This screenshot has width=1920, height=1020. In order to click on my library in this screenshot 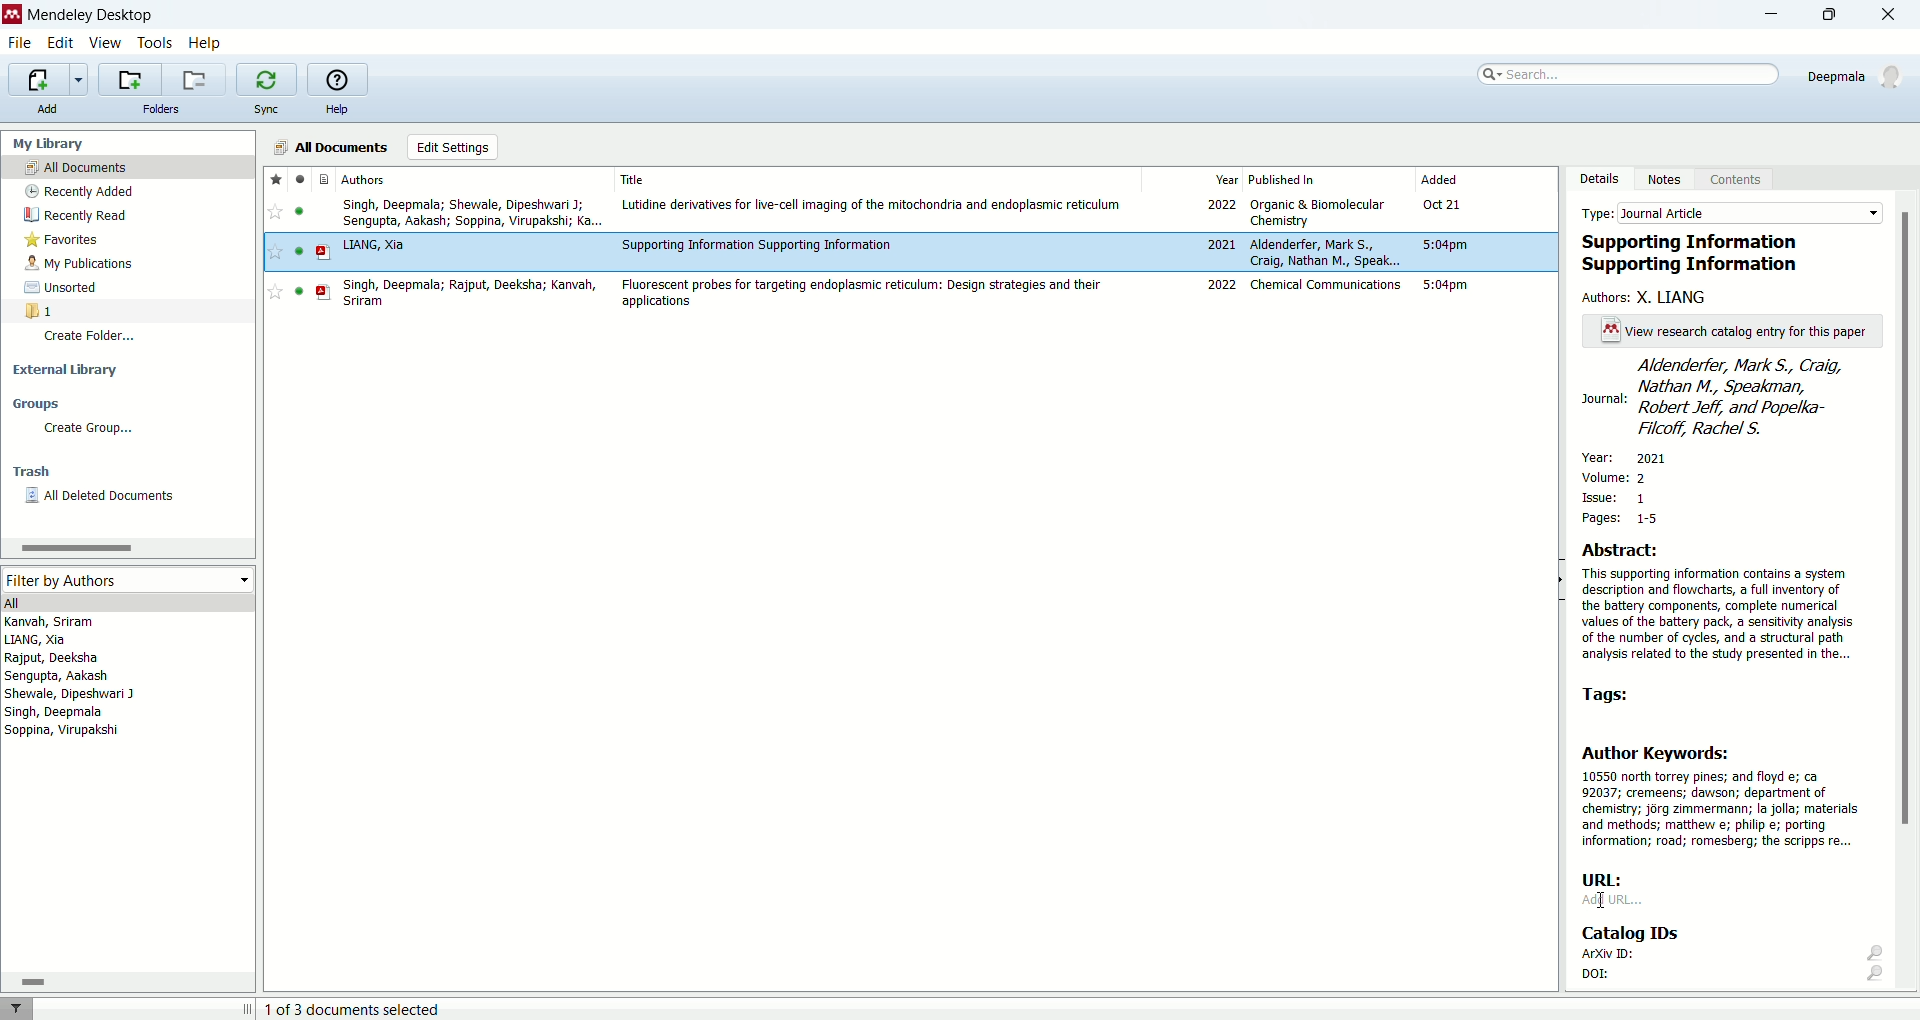, I will do `click(50, 143)`.